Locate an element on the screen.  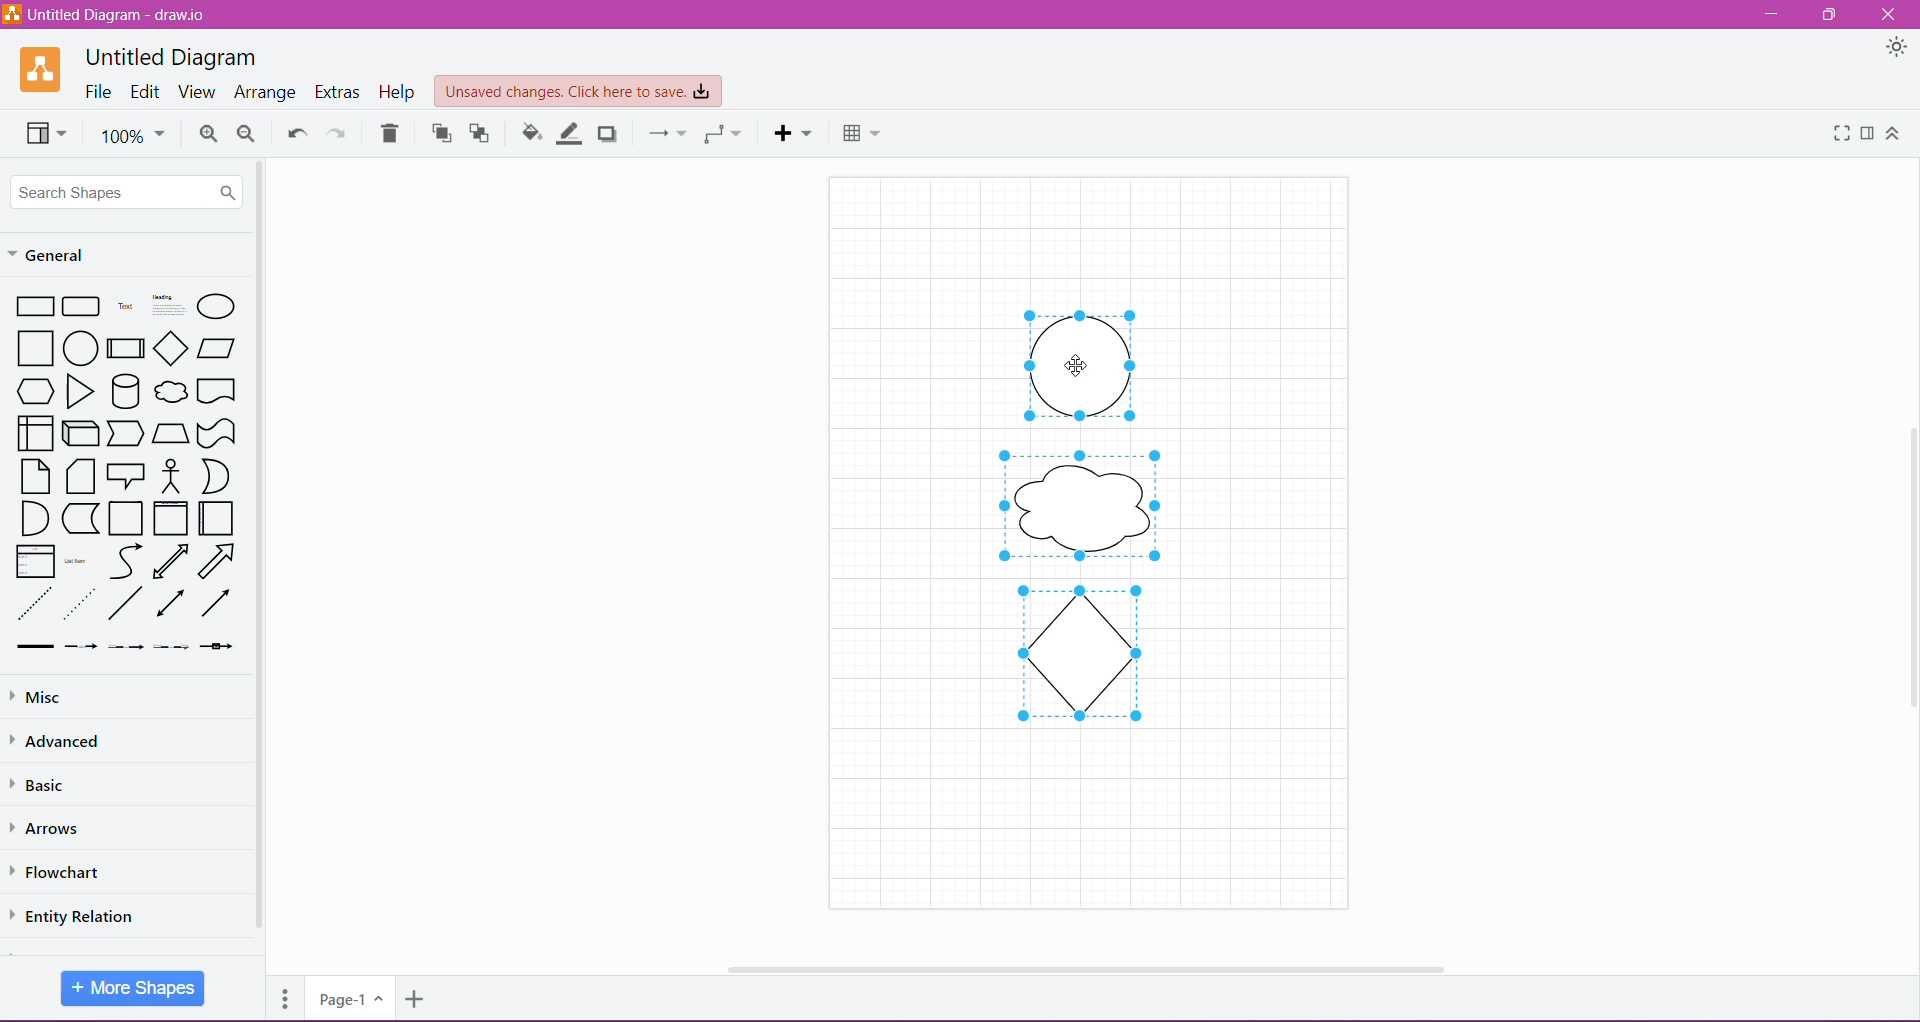
Horizontal Scroll Bar is located at coordinates (1080, 963).